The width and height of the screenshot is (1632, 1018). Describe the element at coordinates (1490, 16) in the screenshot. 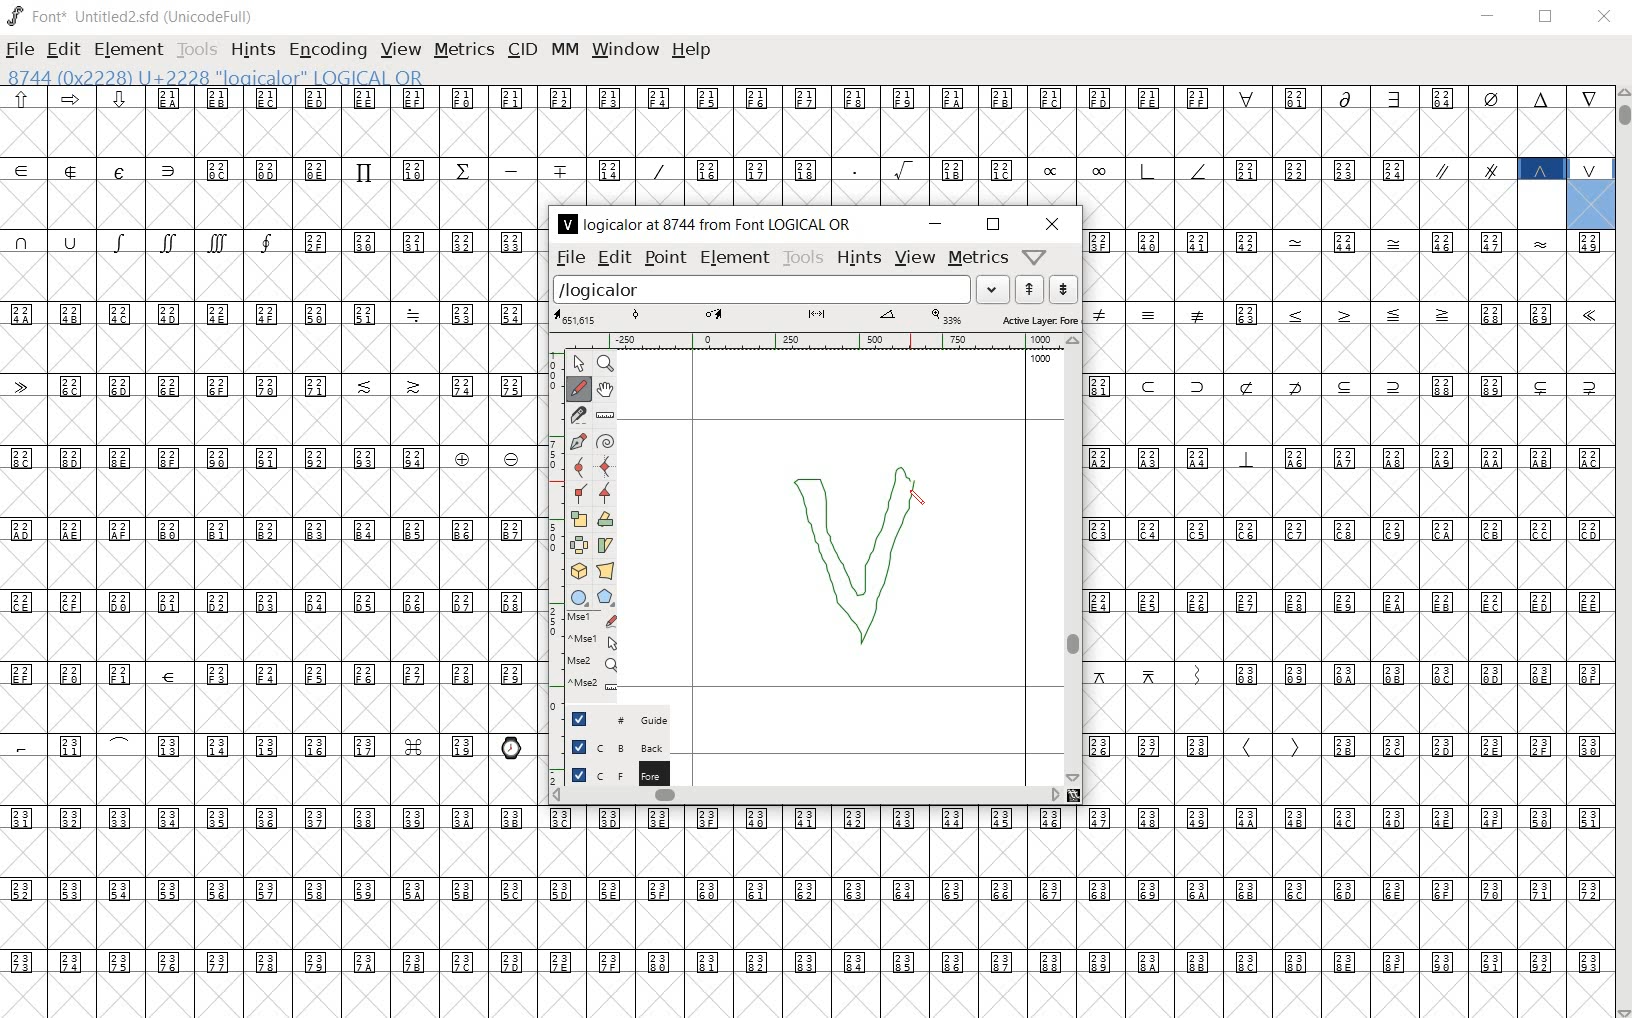

I see `minimize` at that location.